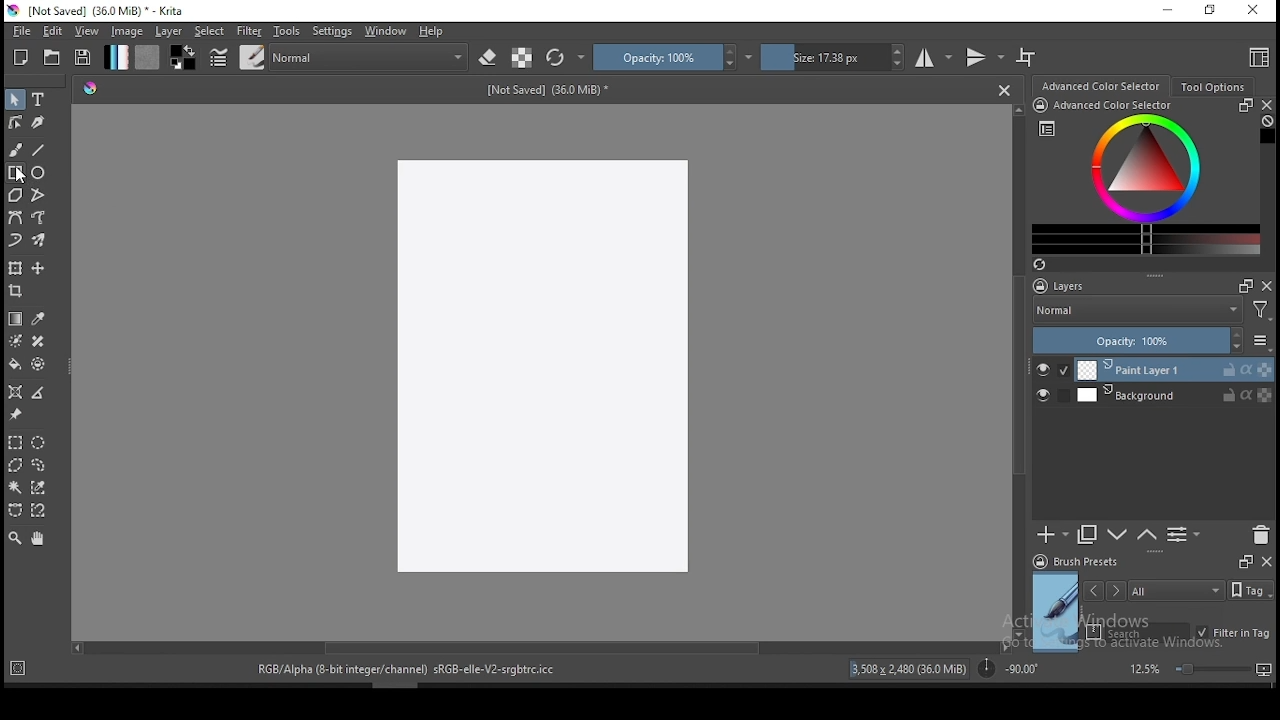  What do you see at coordinates (1142, 176) in the screenshot?
I see `advanced color selector` at bounding box center [1142, 176].